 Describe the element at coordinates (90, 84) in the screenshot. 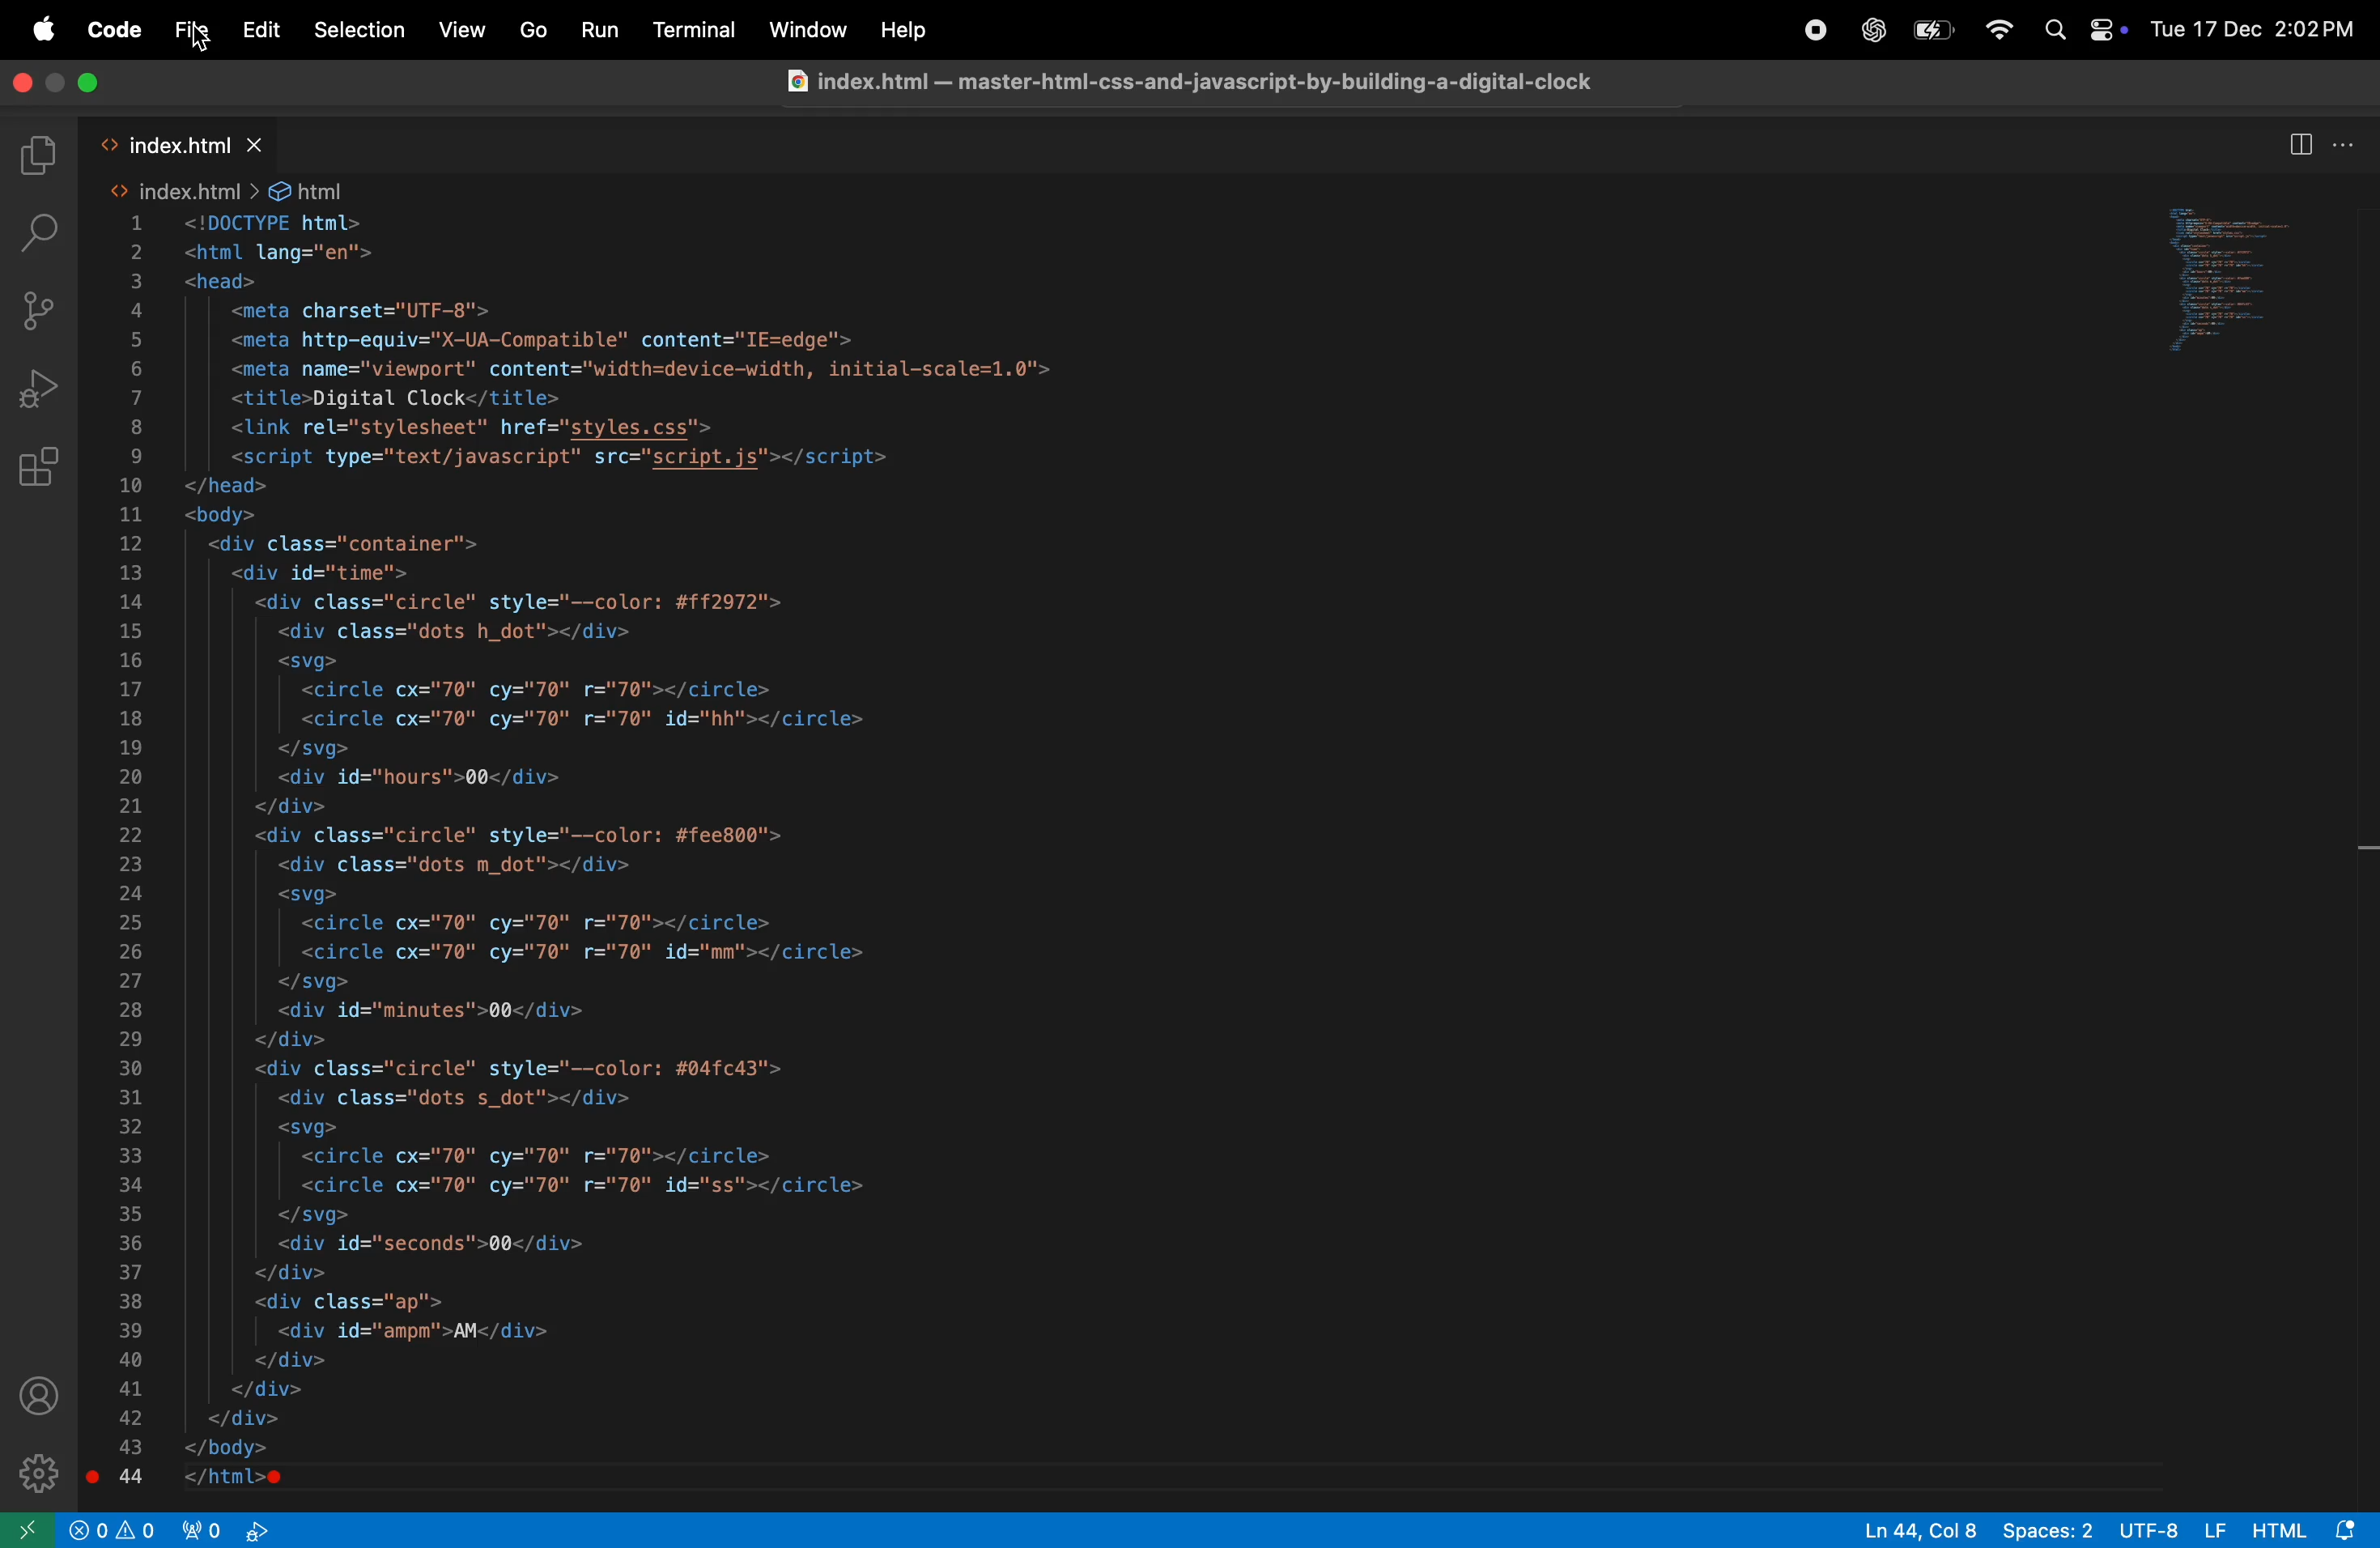

I see `close` at that location.